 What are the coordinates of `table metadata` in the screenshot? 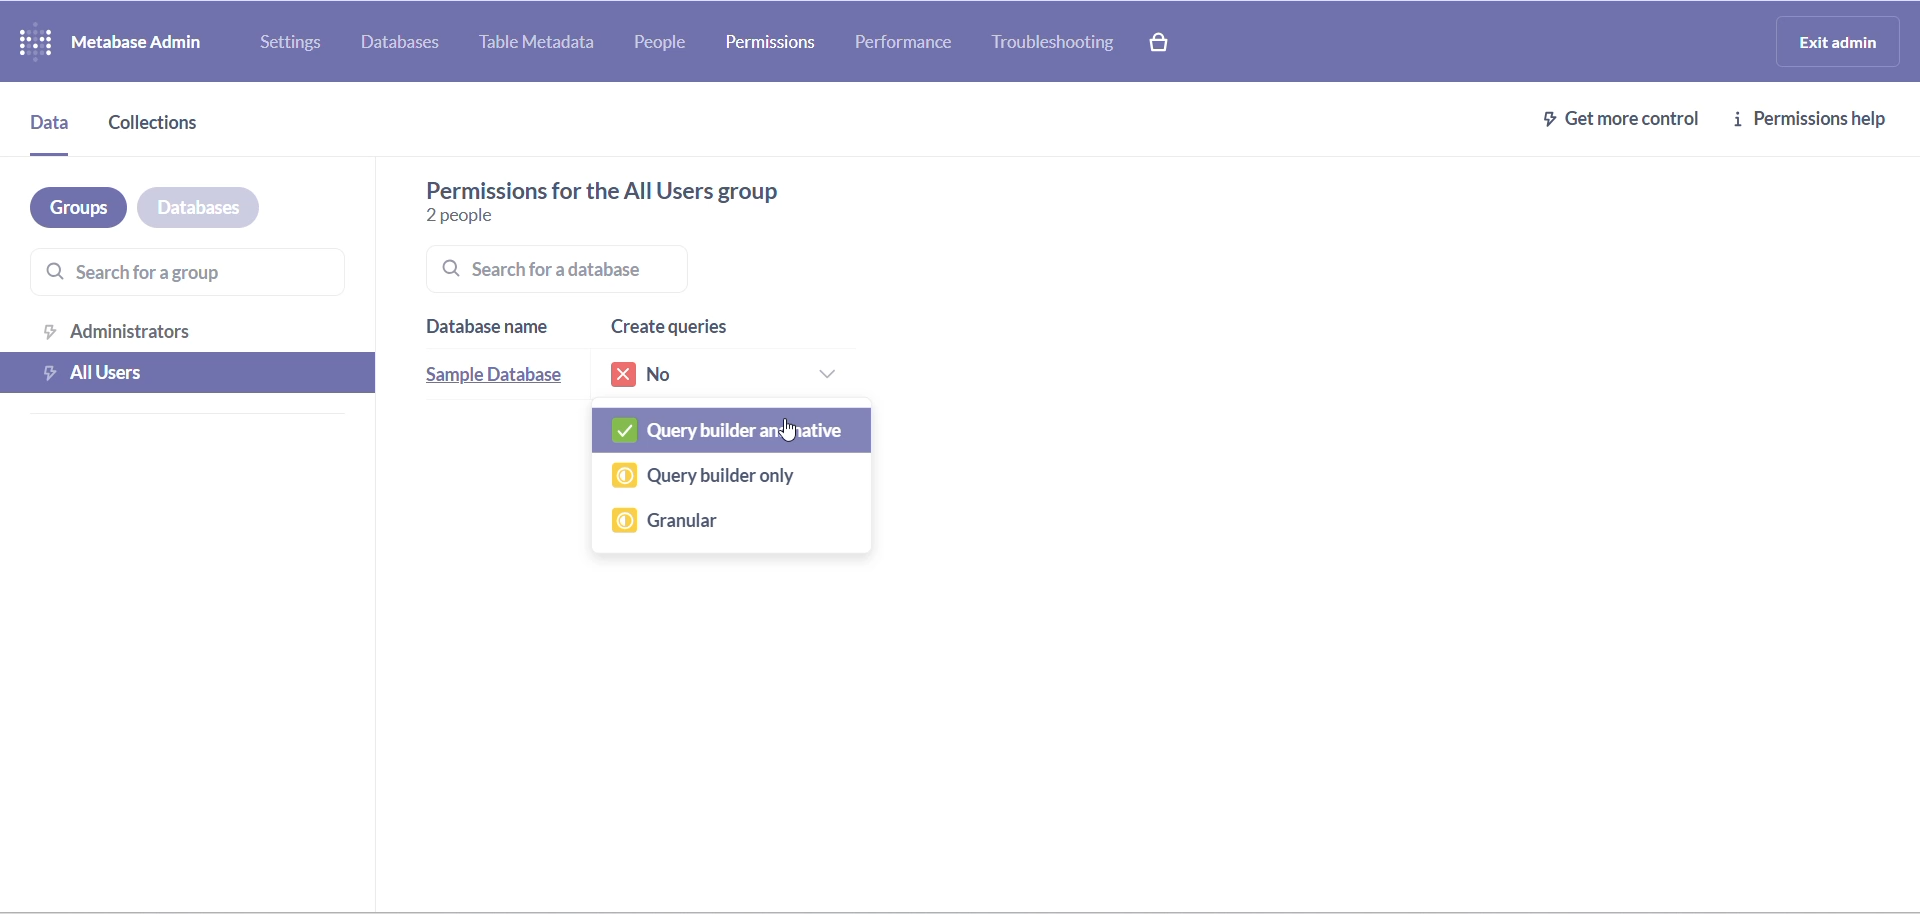 It's located at (545, 44).